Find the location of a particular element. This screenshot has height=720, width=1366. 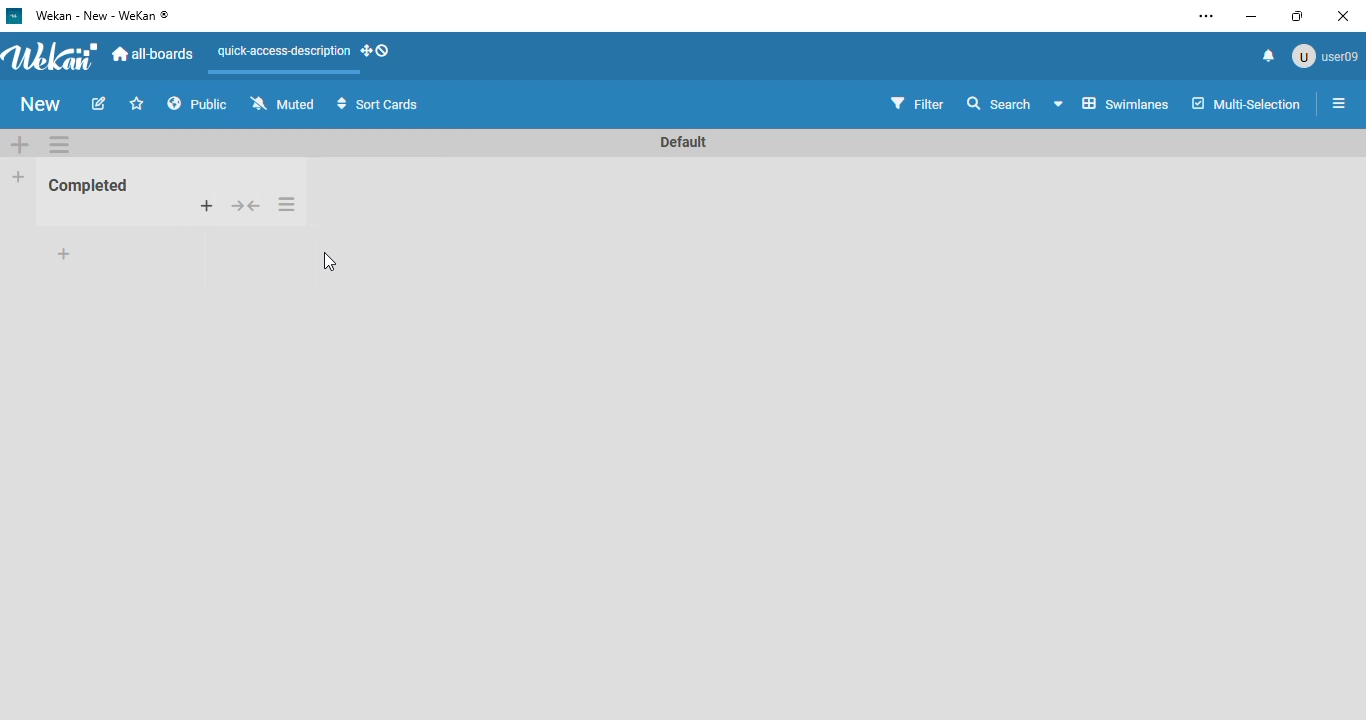

quick-access-description is located at coordinates (284, 51).